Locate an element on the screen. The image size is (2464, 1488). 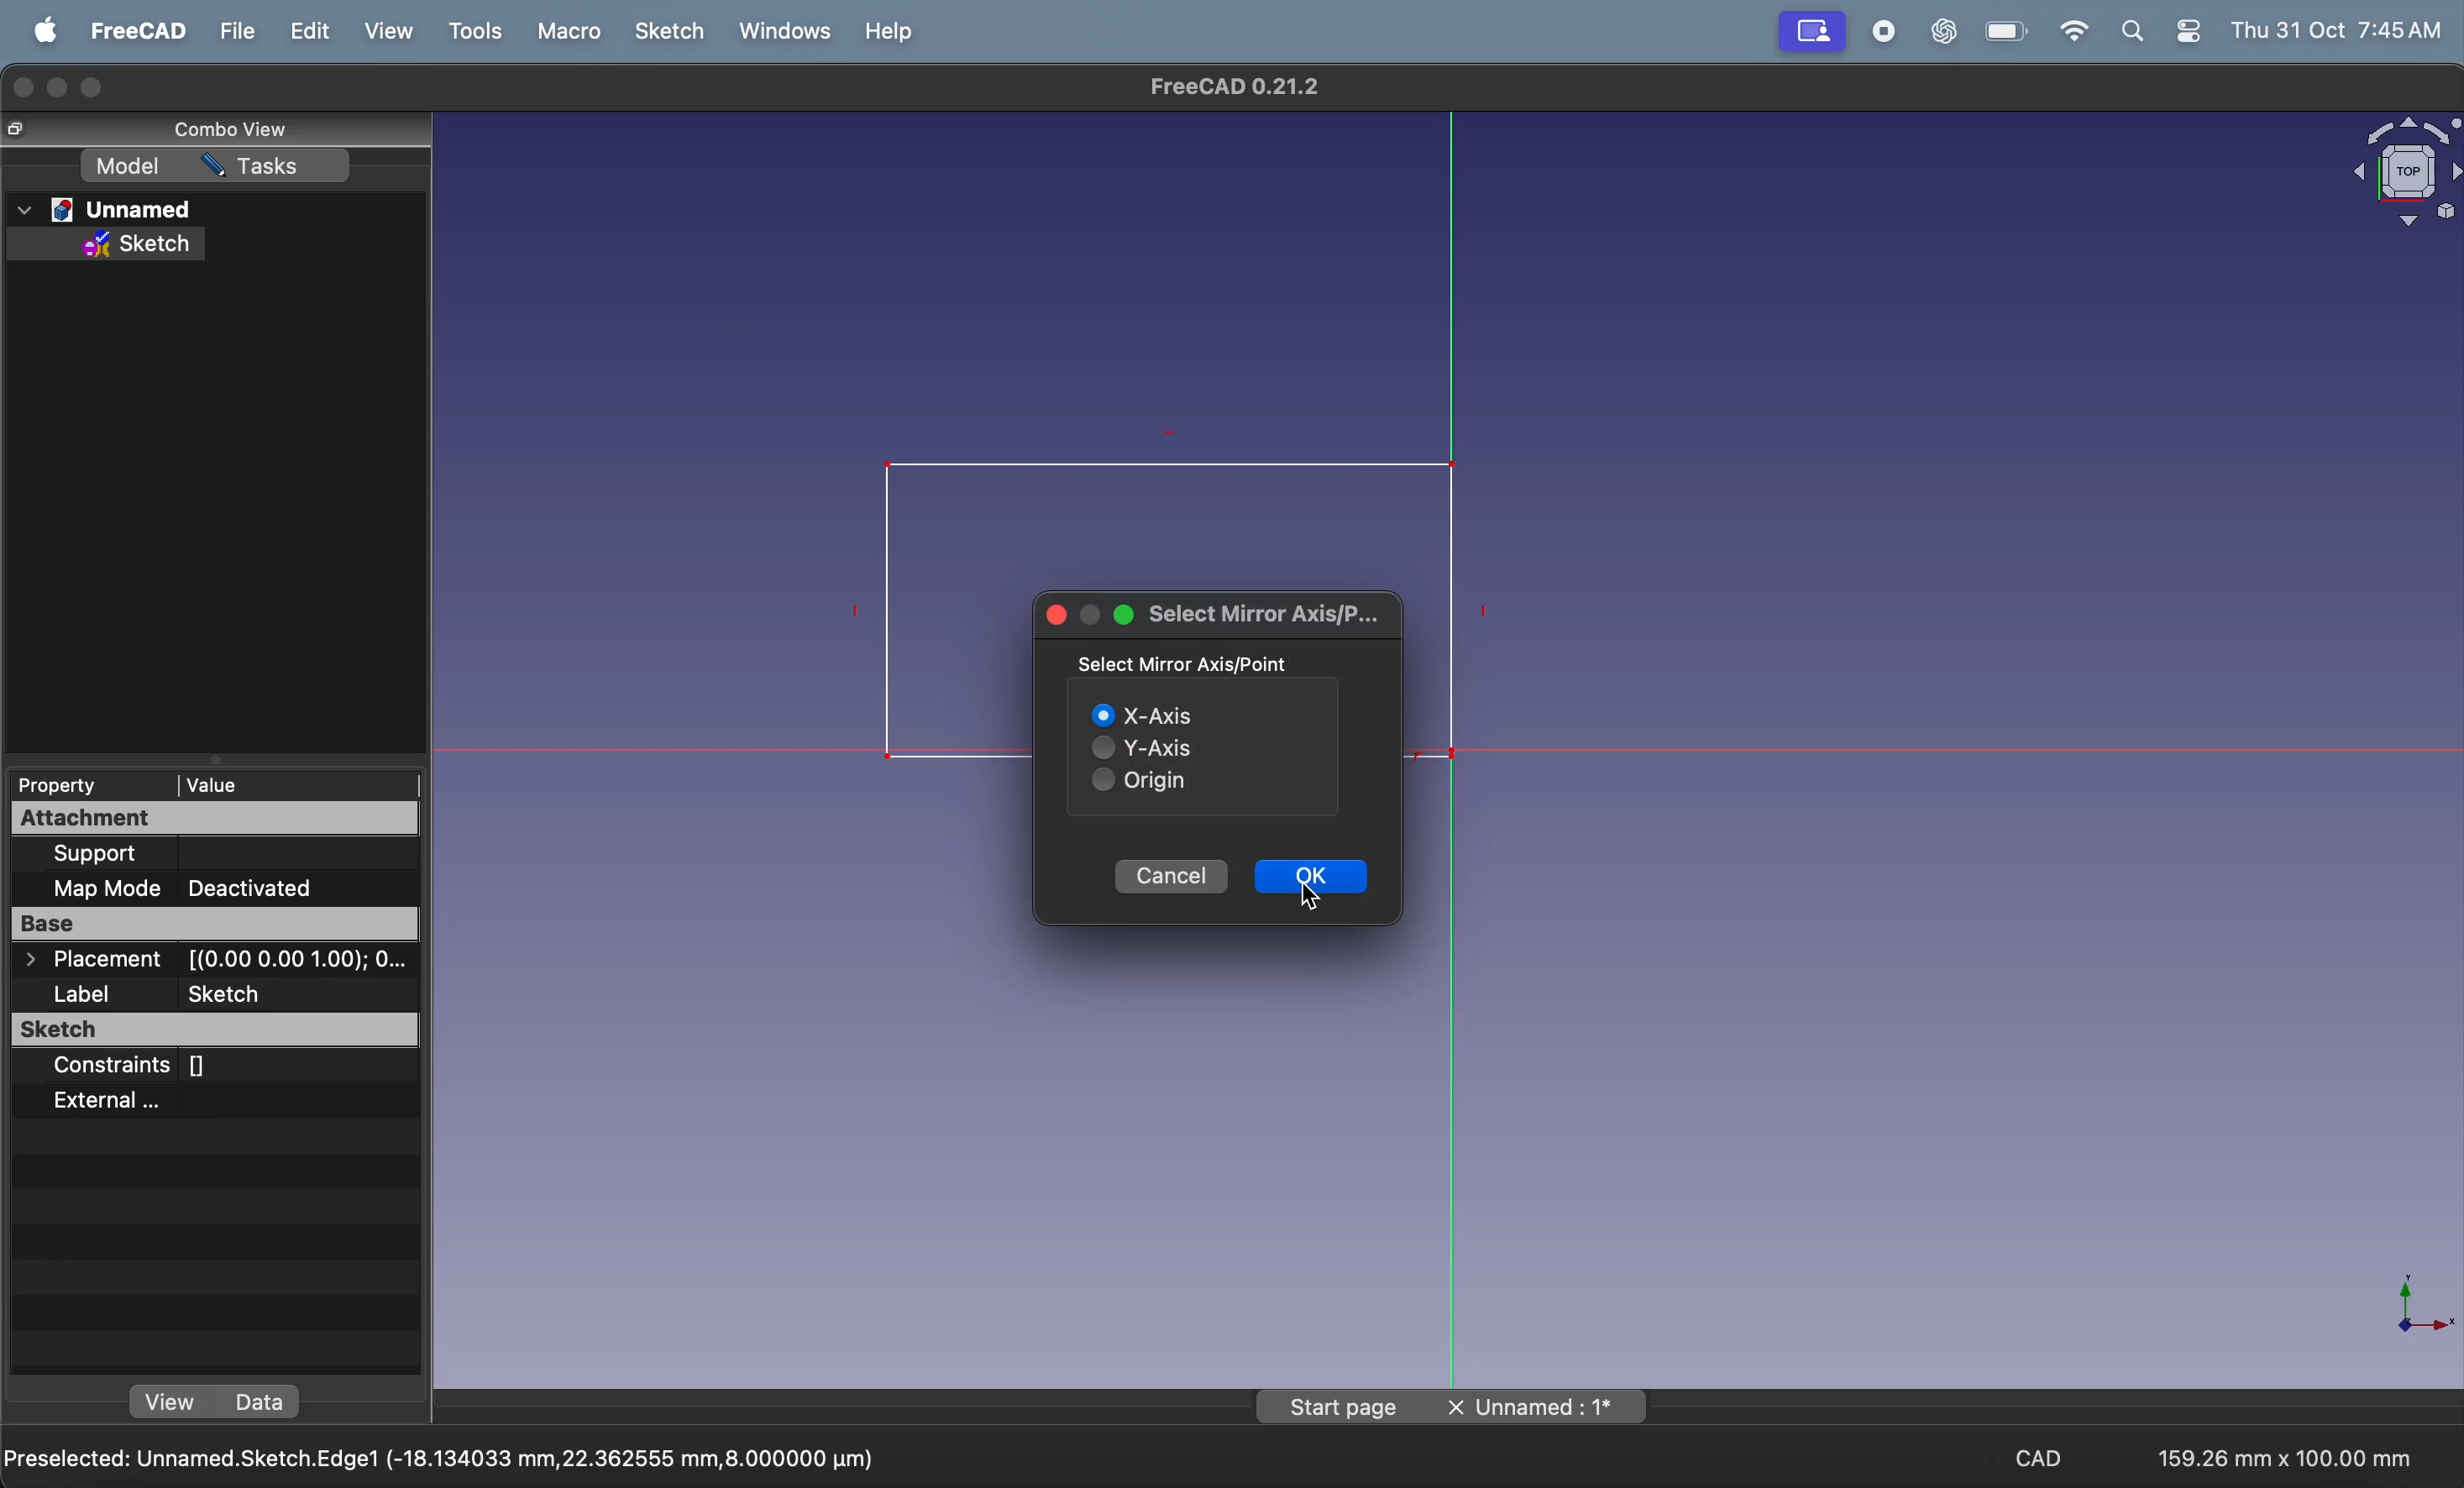
map mode deactivated is located at coordinates (227, 887).